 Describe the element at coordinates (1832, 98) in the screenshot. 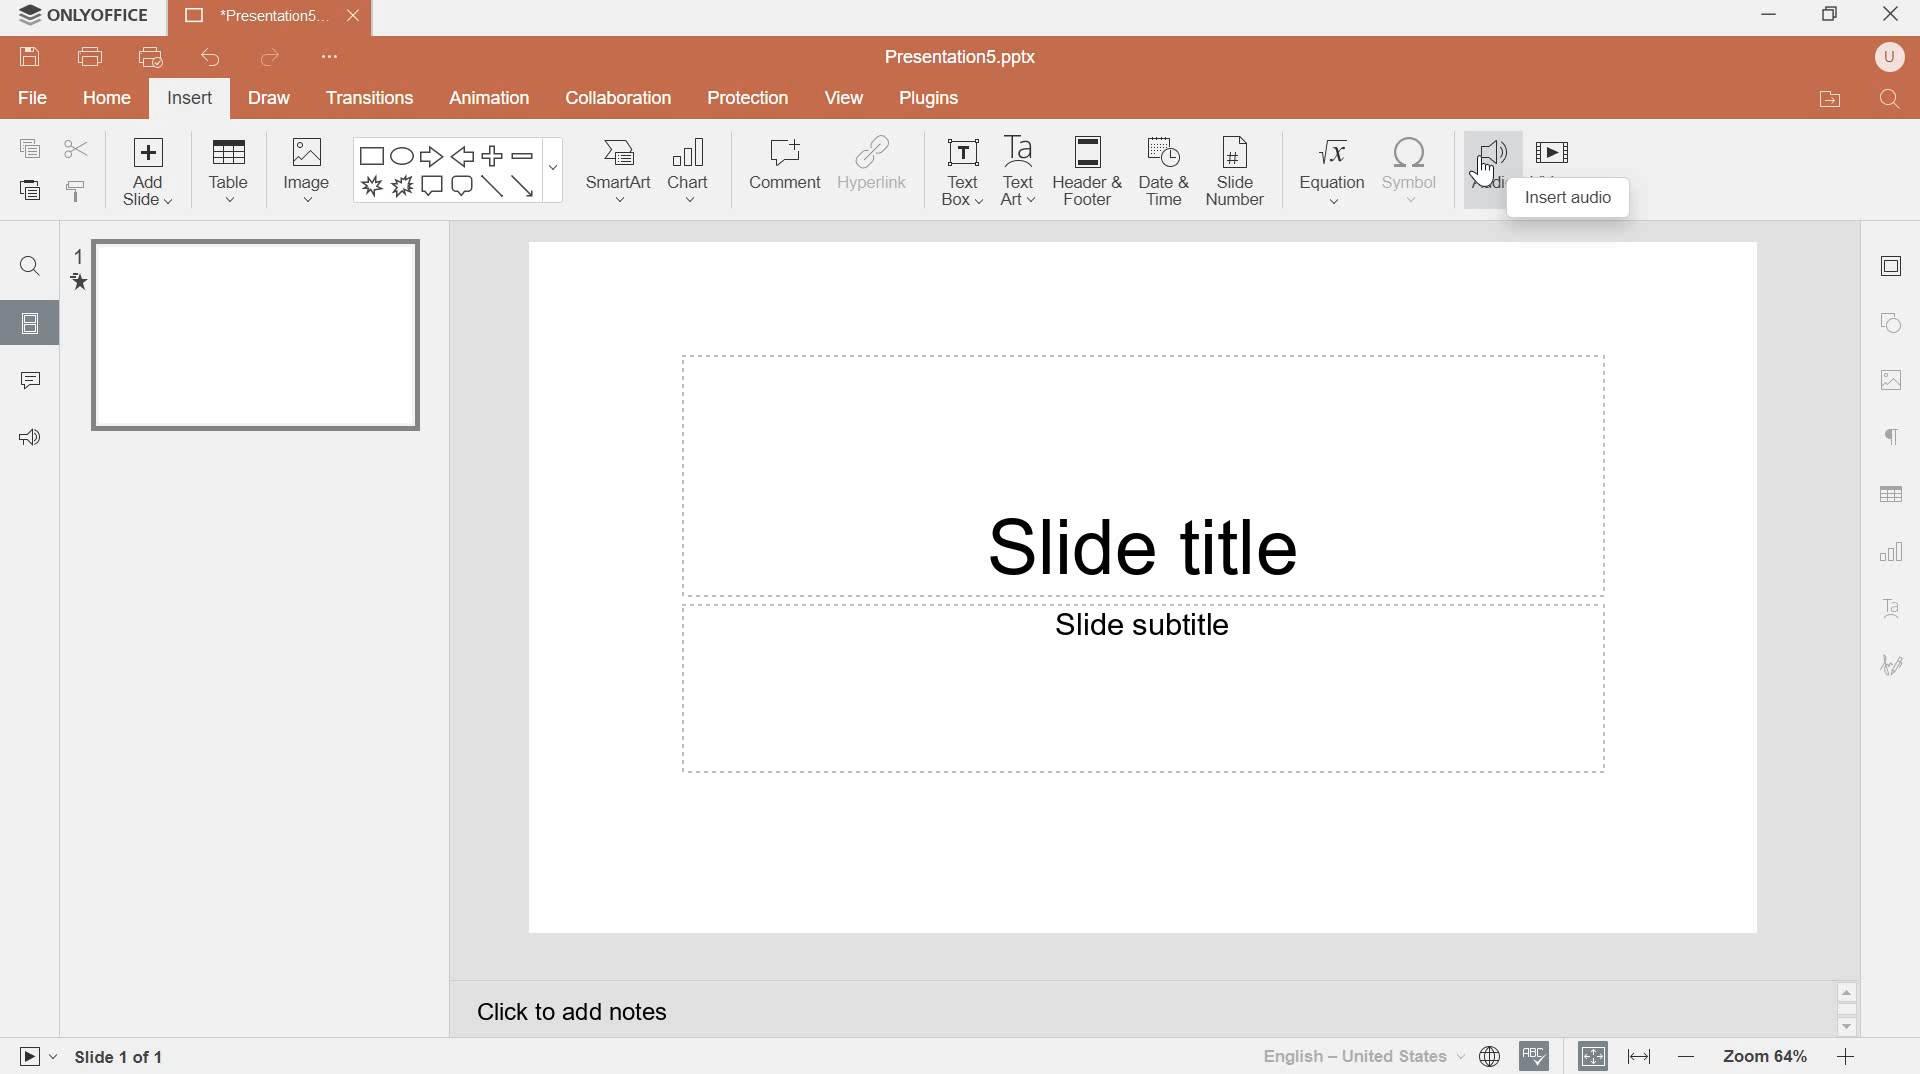

I see `open file location` at that location.